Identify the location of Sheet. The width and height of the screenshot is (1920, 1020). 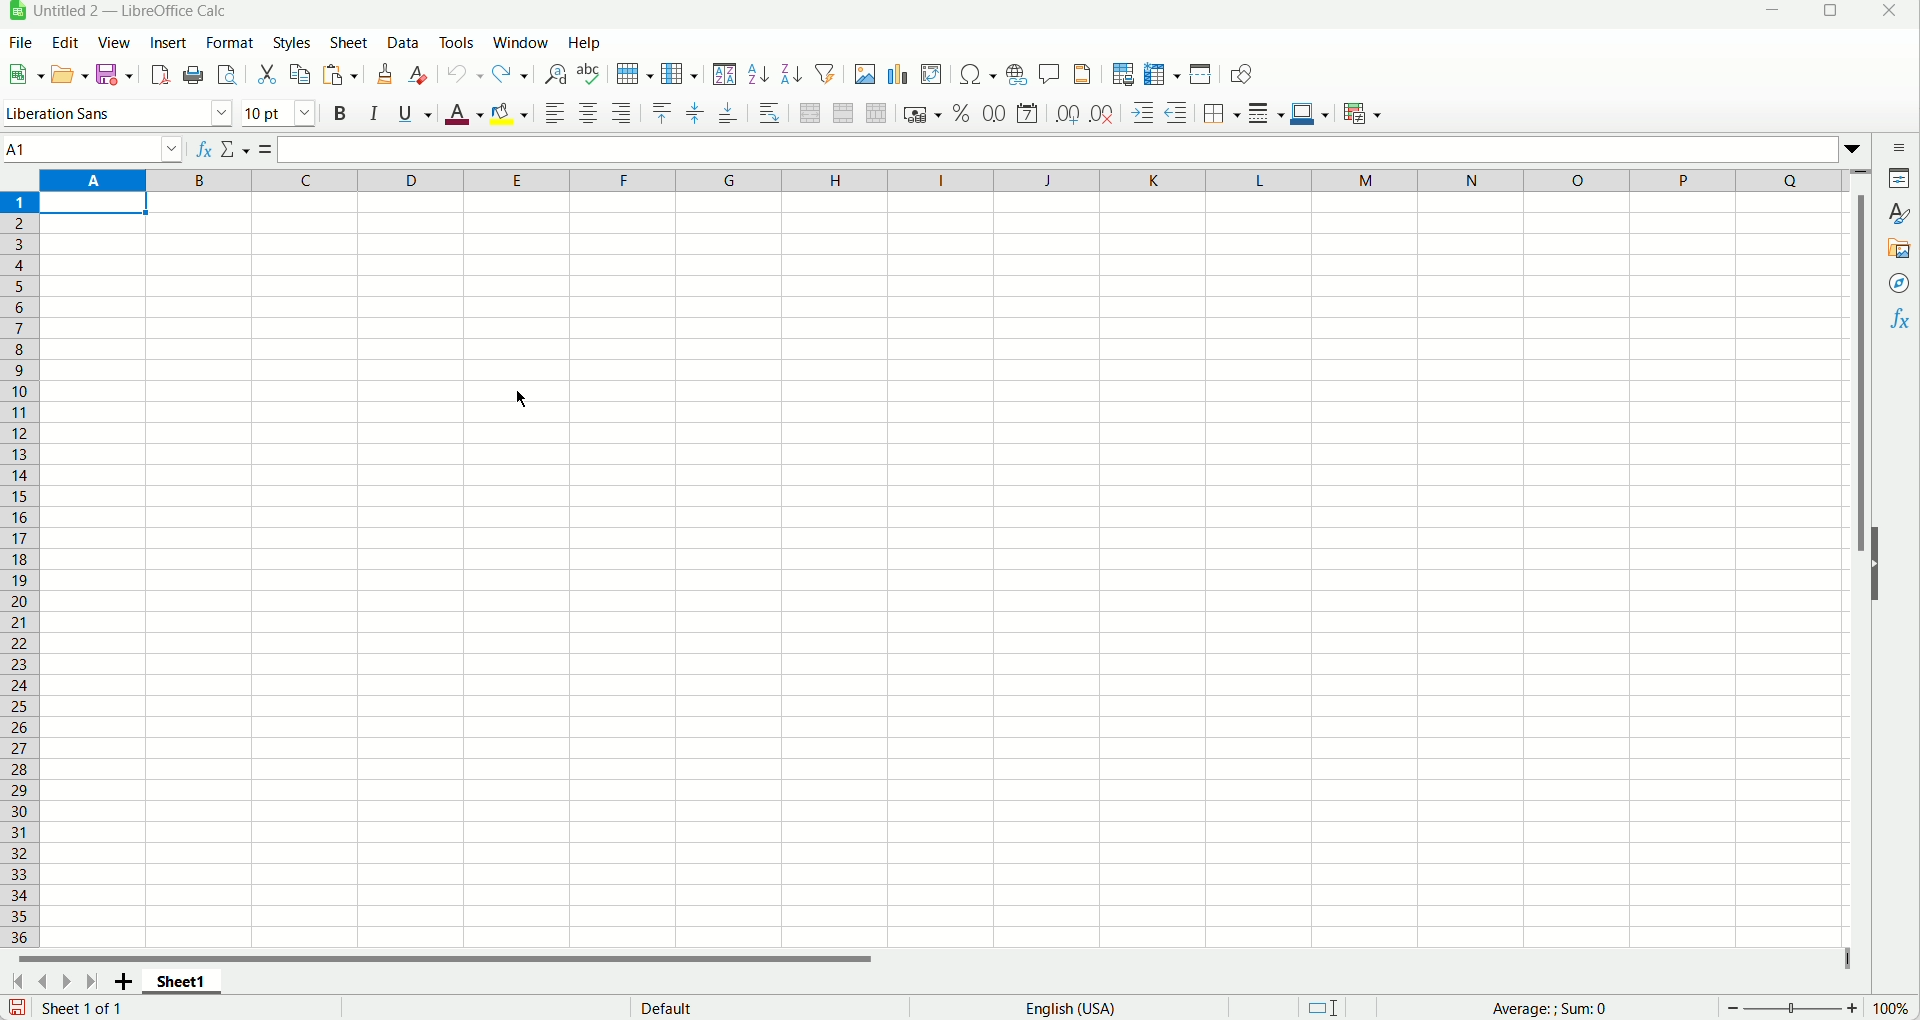
(352, 43).